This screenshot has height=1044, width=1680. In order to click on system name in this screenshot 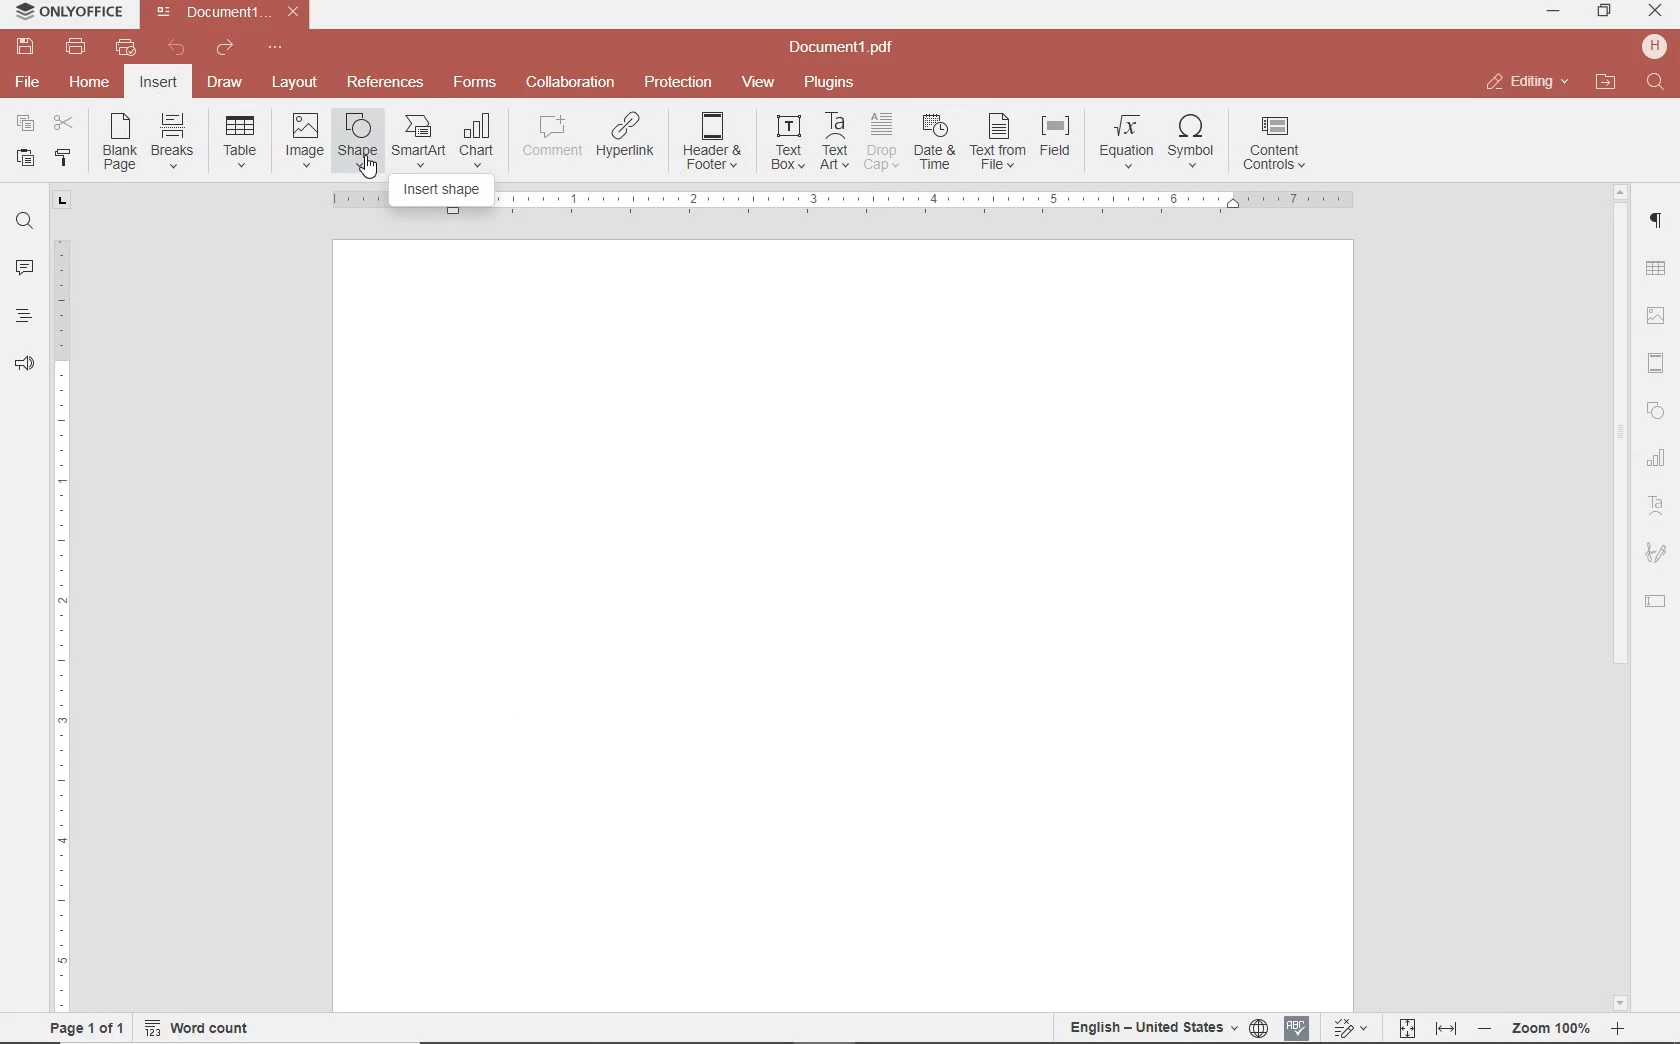, I will do `click(64, 13)`.